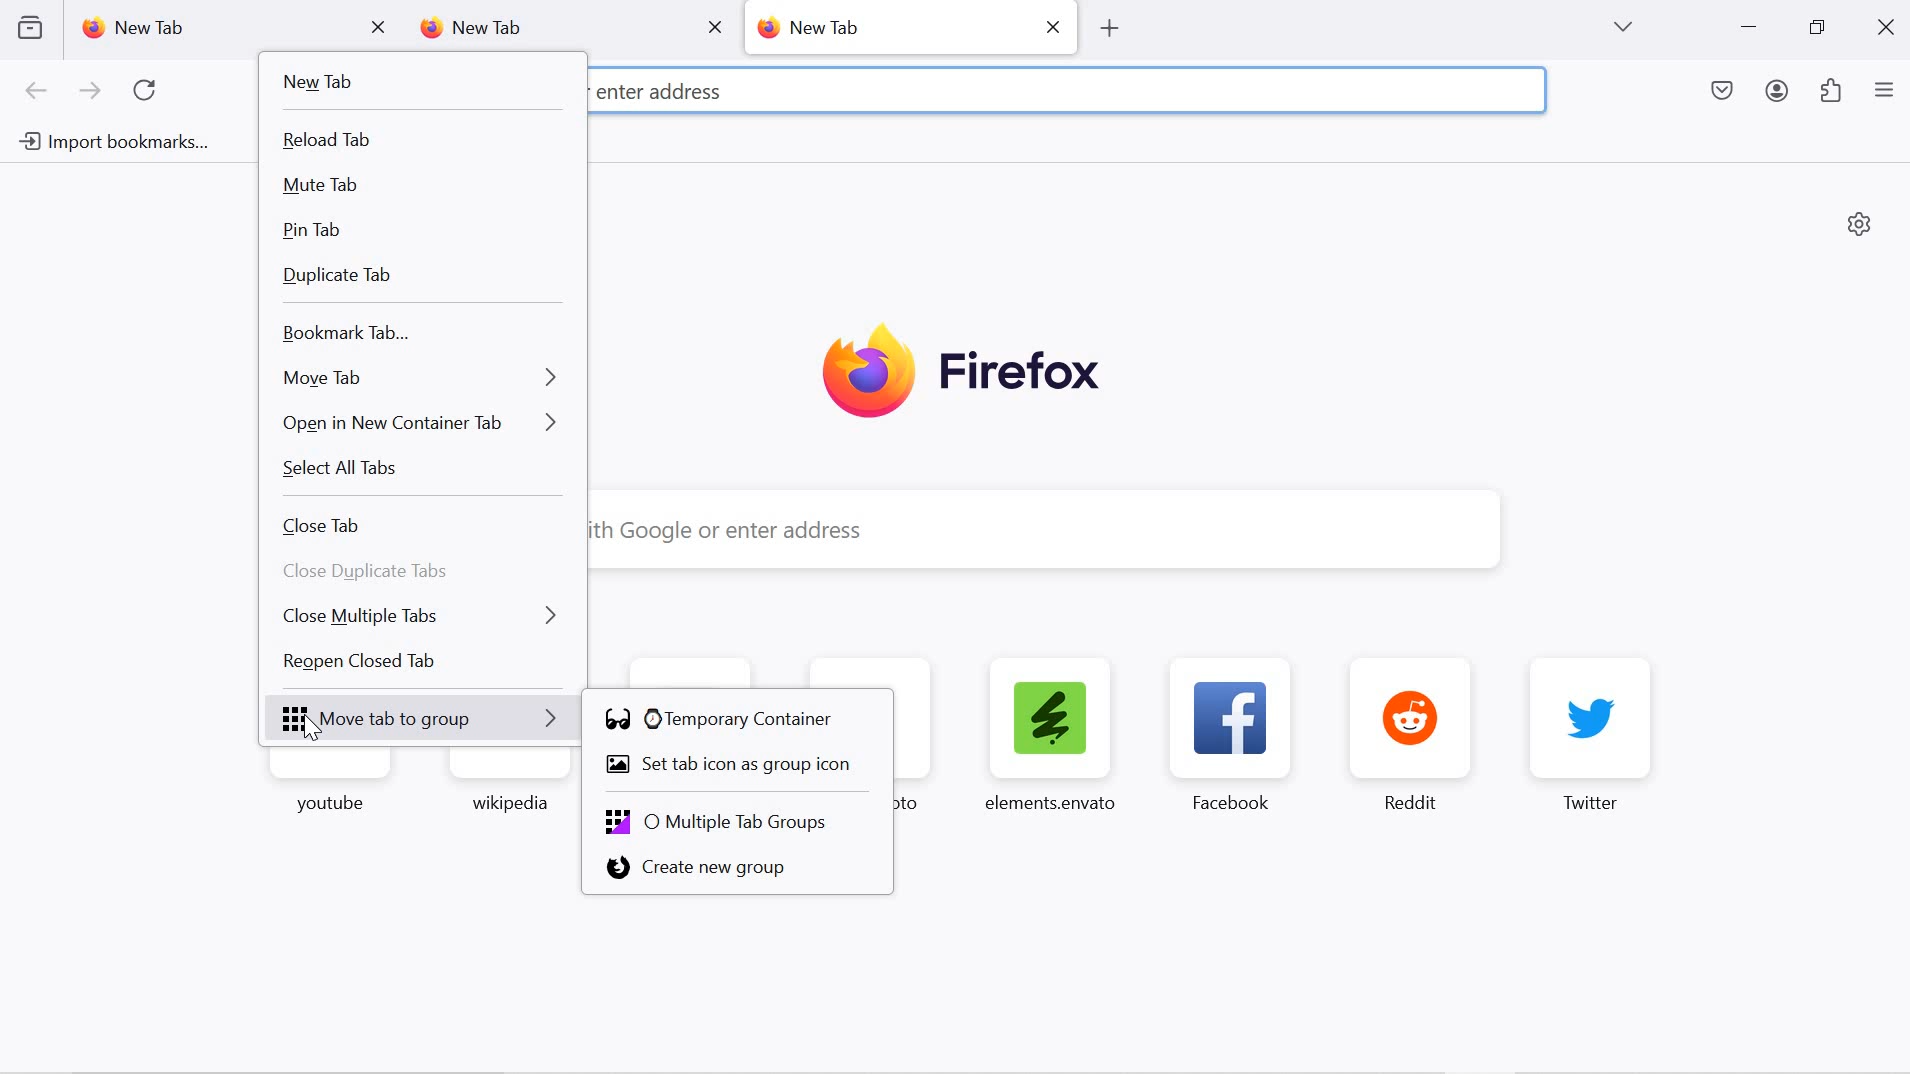  Describe the element at coordinates (428, 573) in the screenshot. I see `close duplicate tabs` at that location.